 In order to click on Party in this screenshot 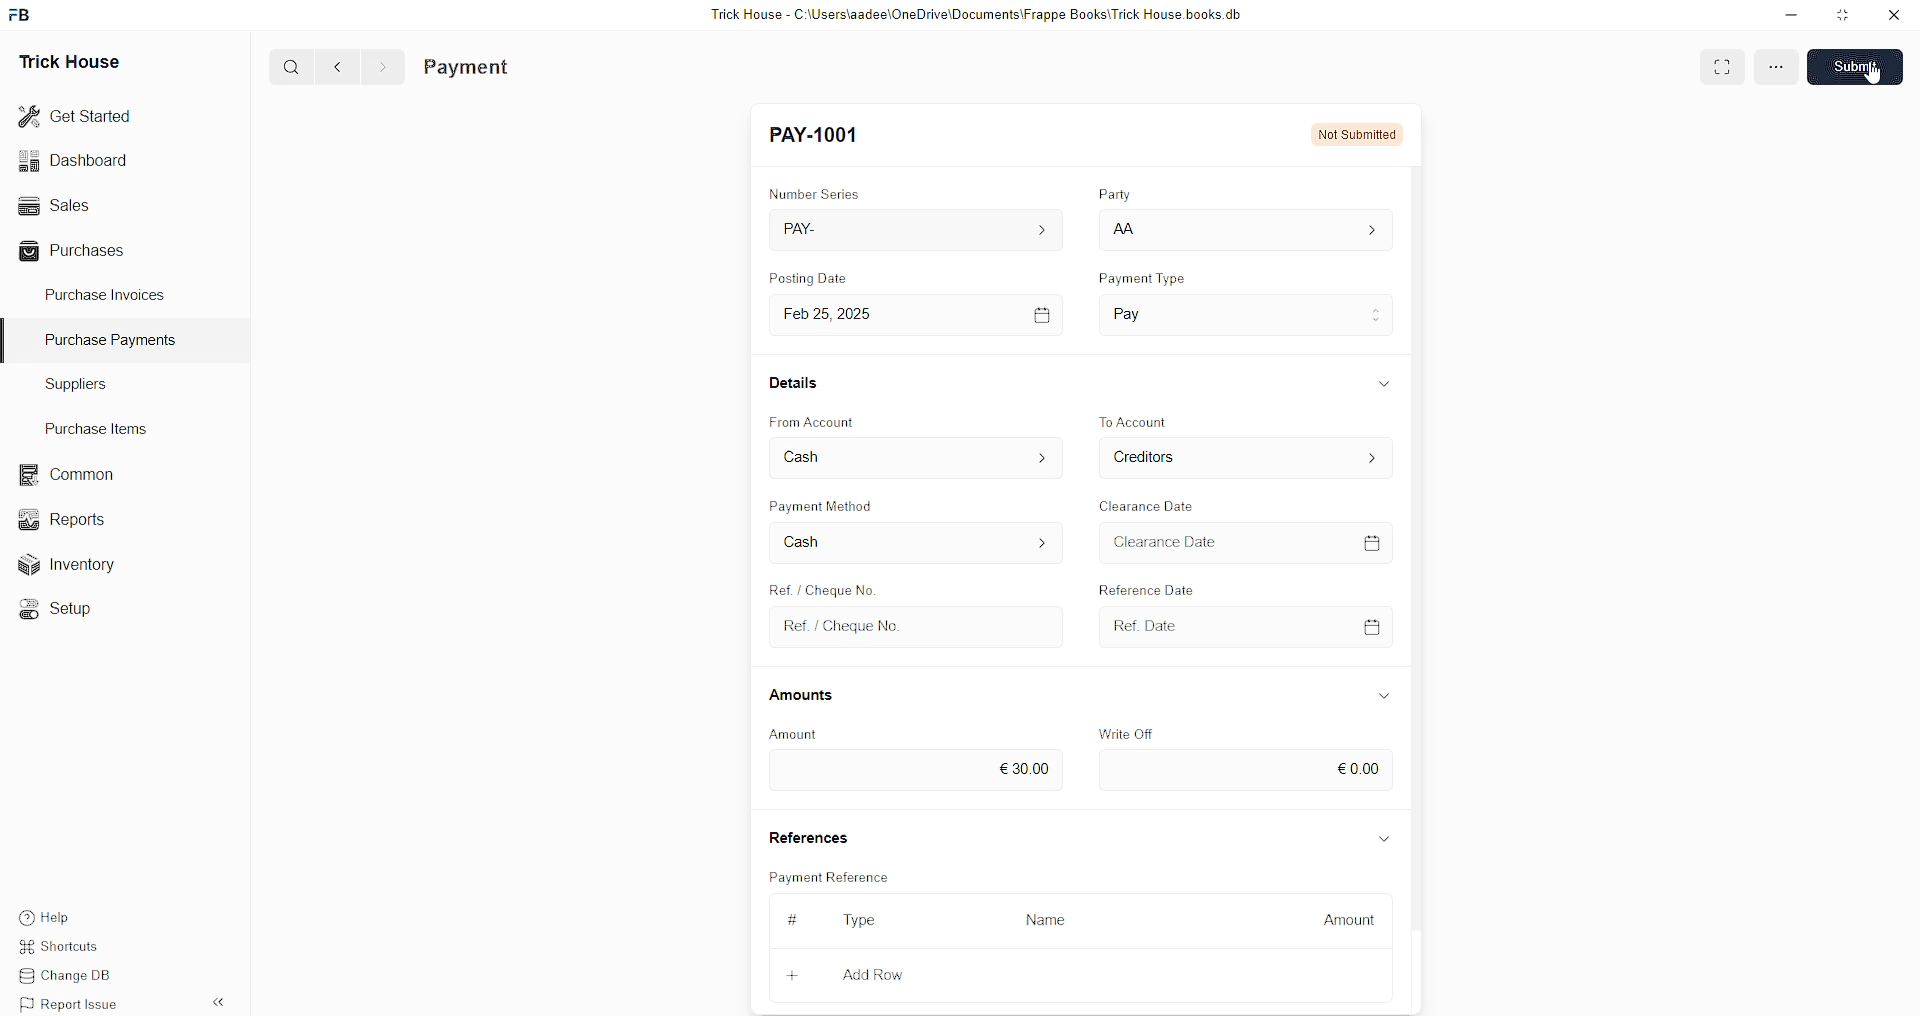, I will do `click(1112, 196)`.